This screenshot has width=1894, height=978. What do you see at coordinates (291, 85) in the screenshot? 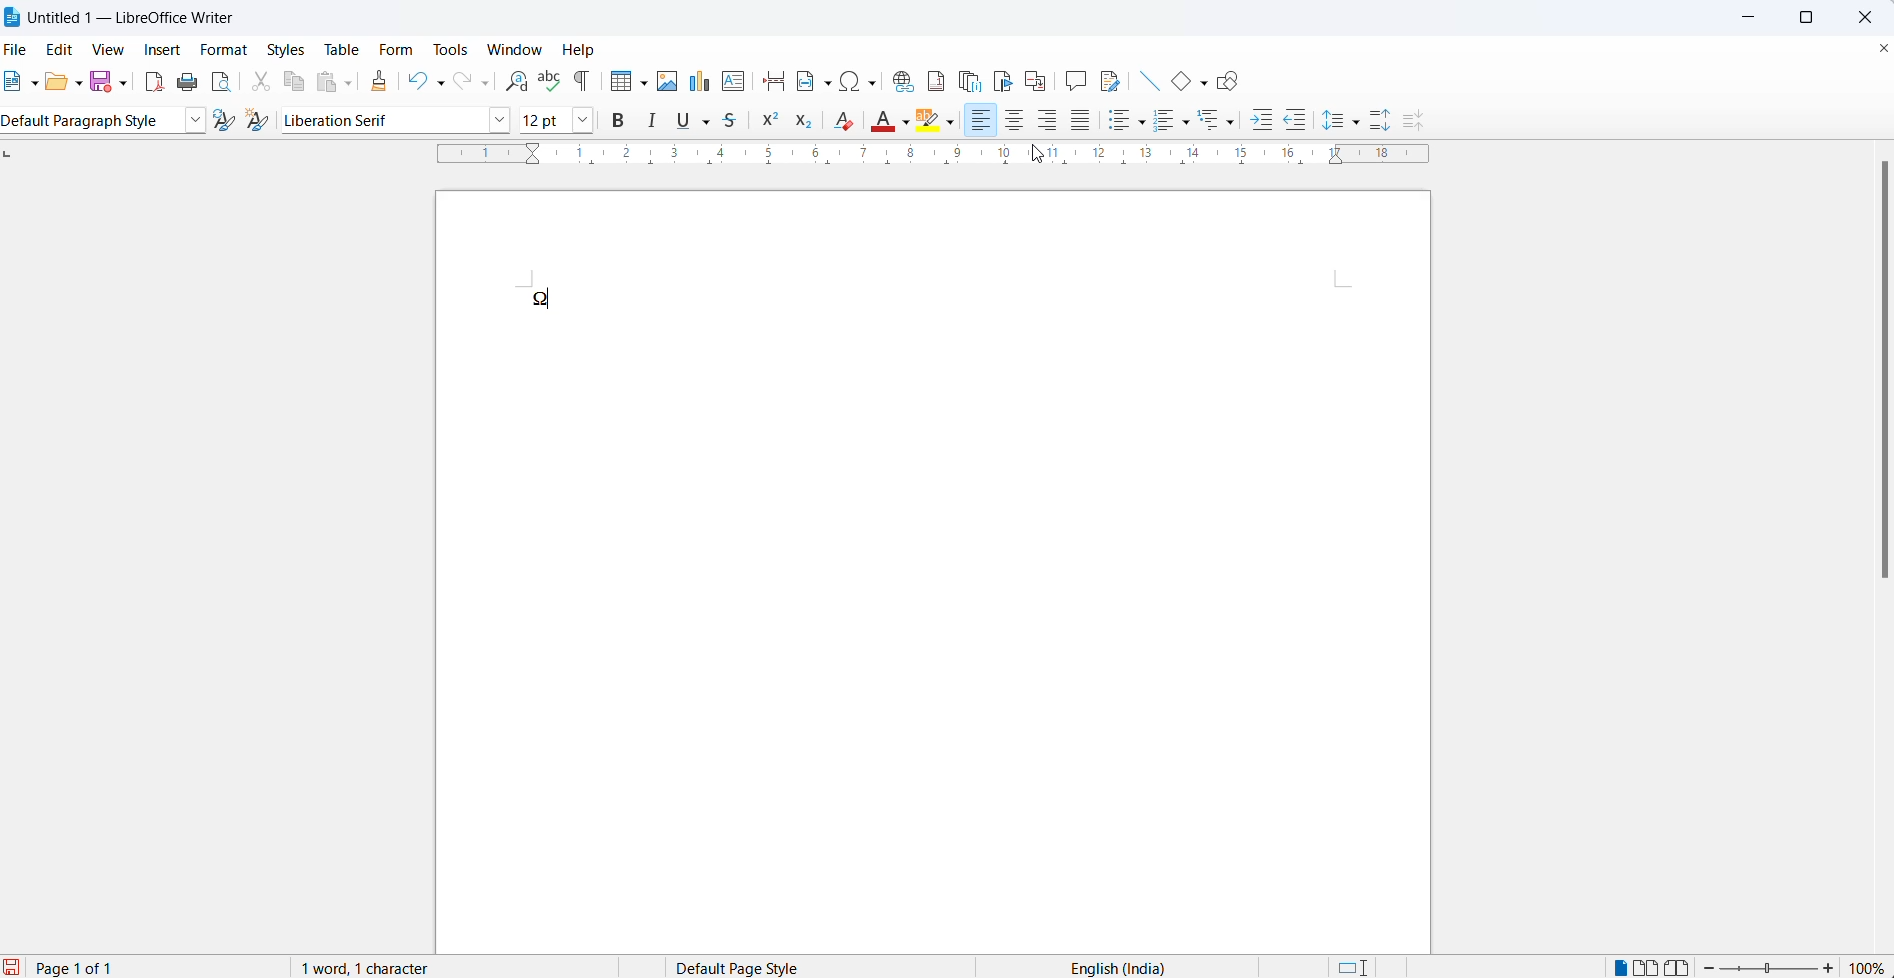
I see `copy` at bounding box center [291, 85].